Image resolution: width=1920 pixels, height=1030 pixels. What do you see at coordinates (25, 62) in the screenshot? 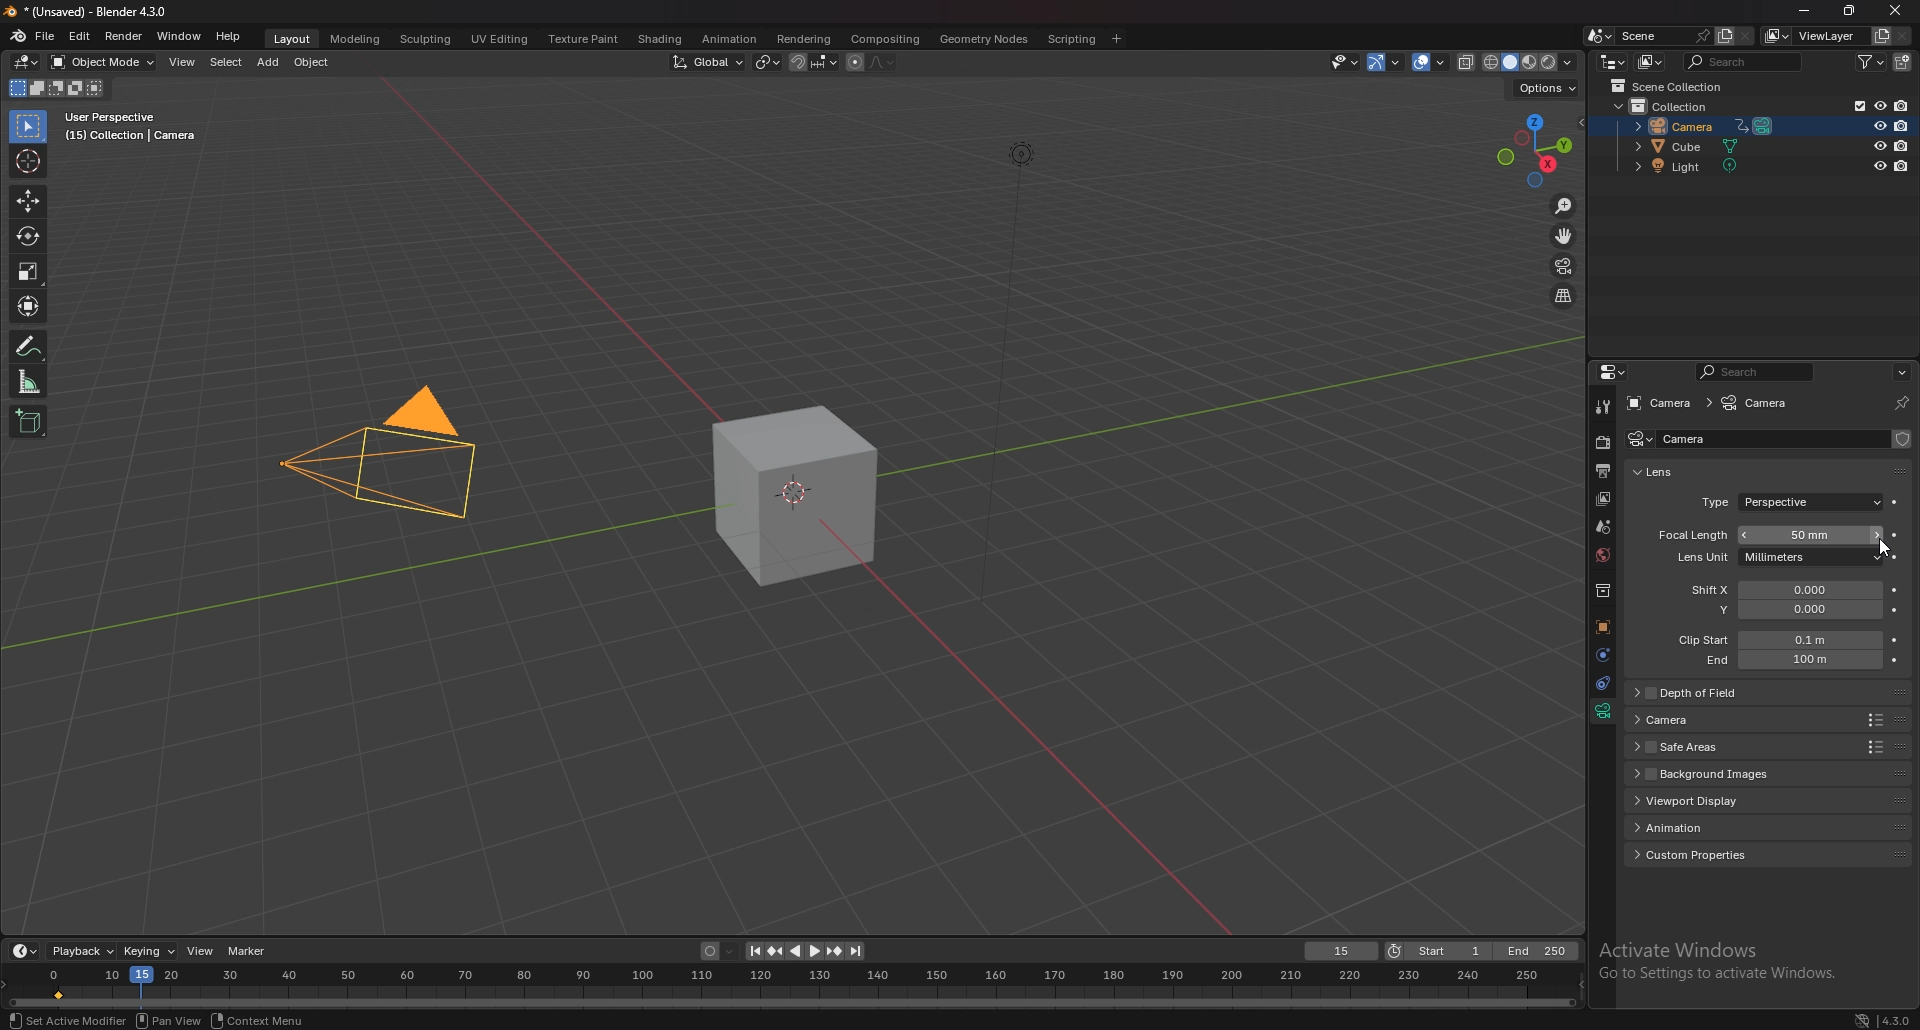
I see `editor type` at bounding box center [25, 62].